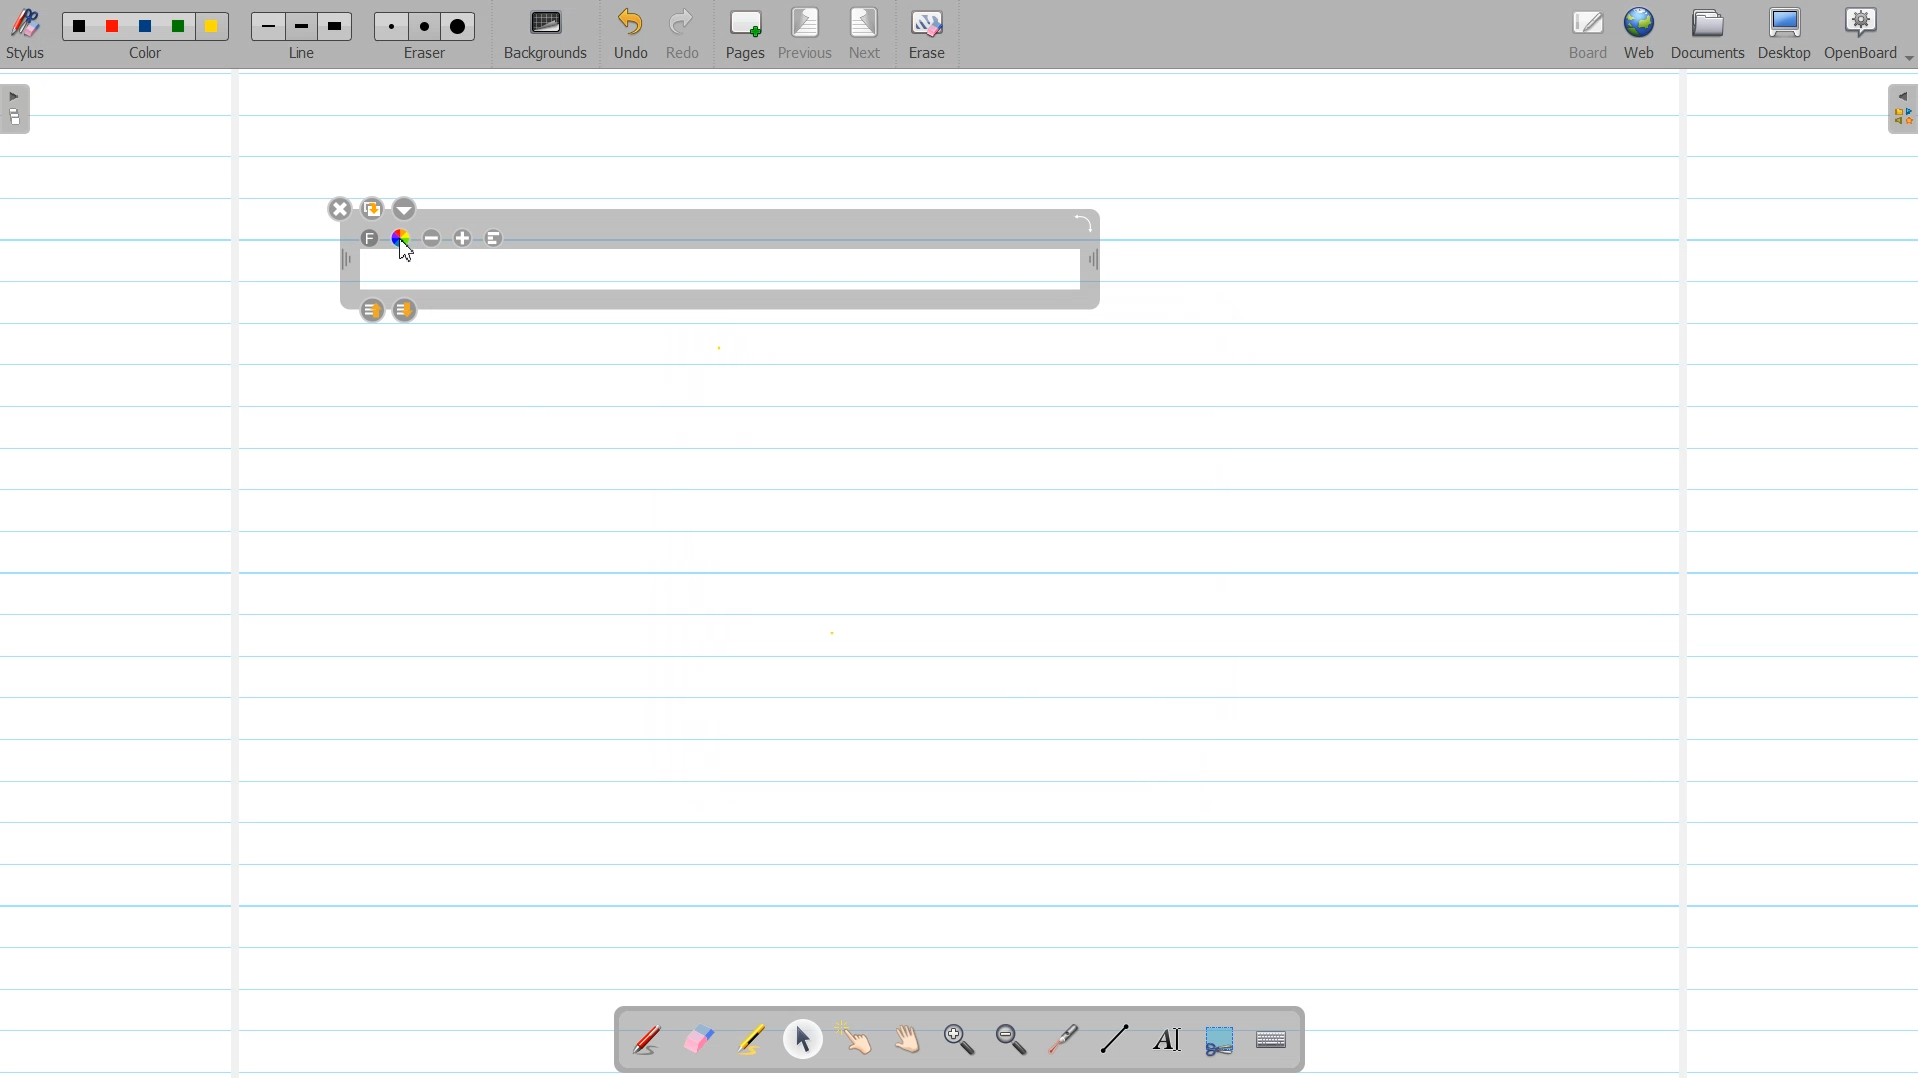 The image size is (1918, 1078). Describe the element at coordinates (647, 1040) in the screenshot. I see `Annotate Document` at that location.